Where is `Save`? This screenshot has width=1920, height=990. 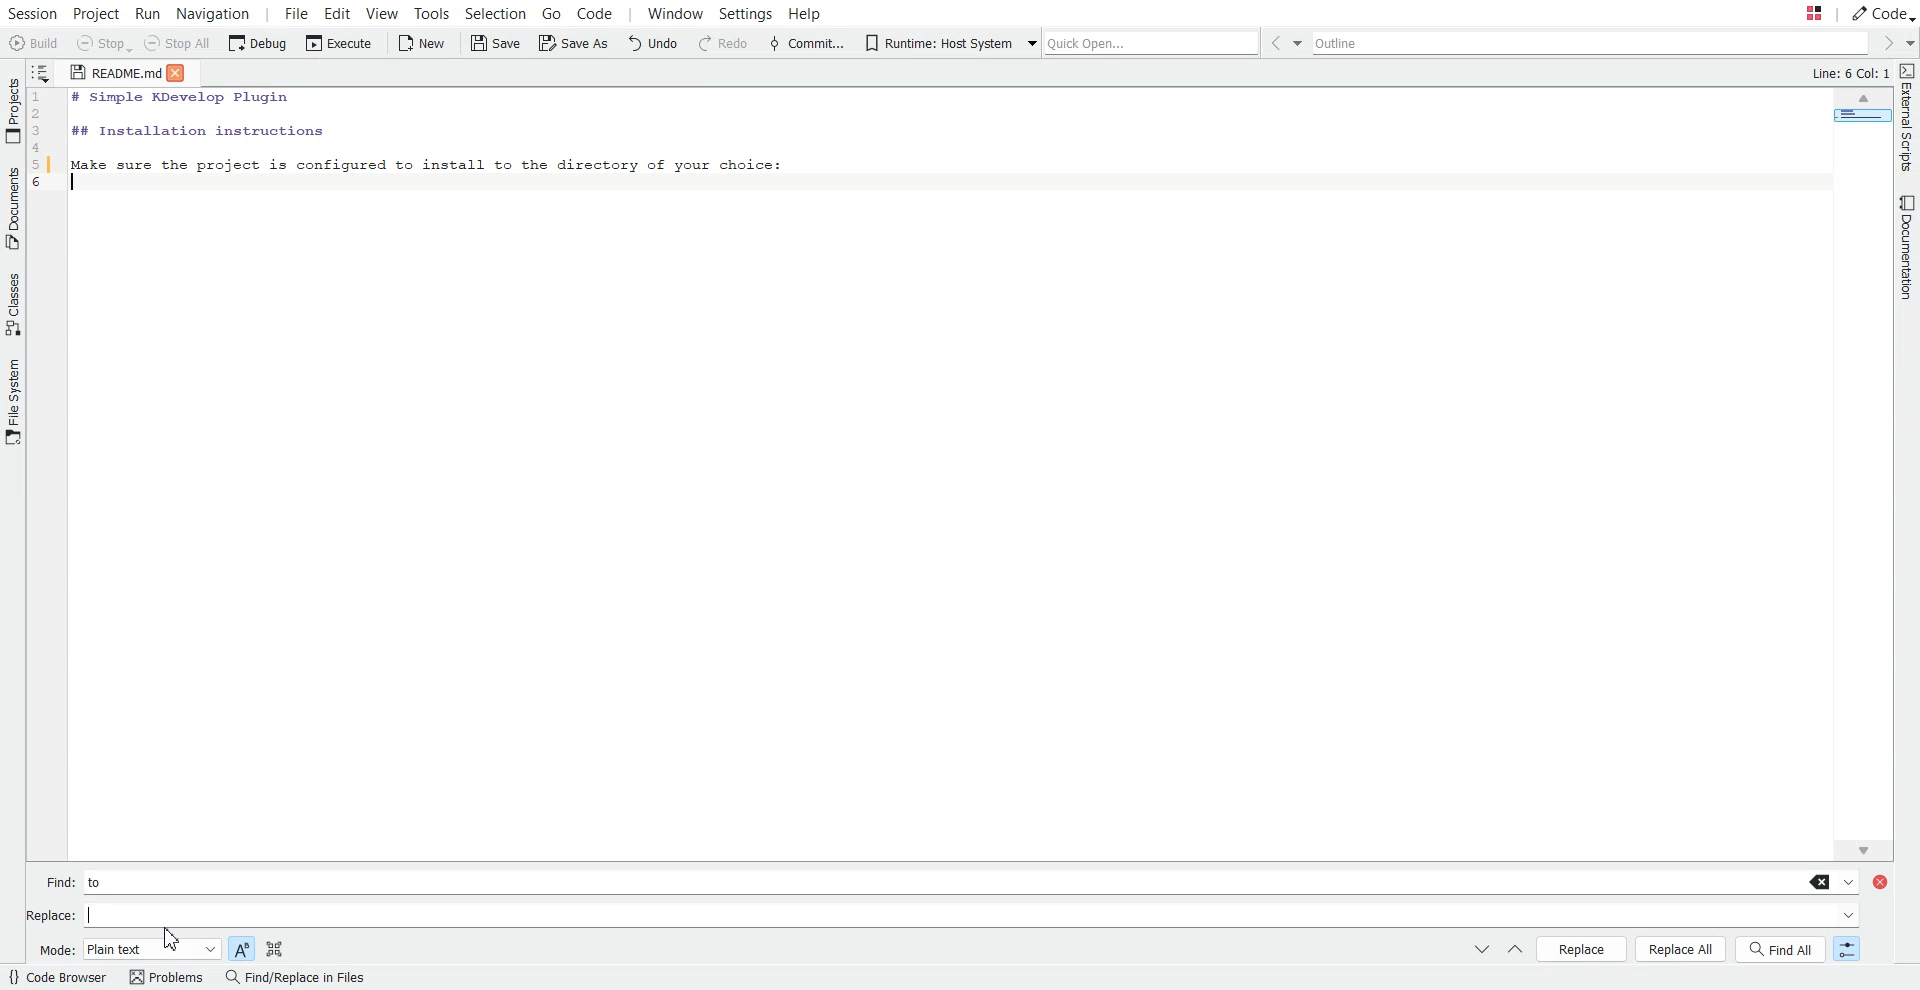
Save is located at coordinates (494, 43).